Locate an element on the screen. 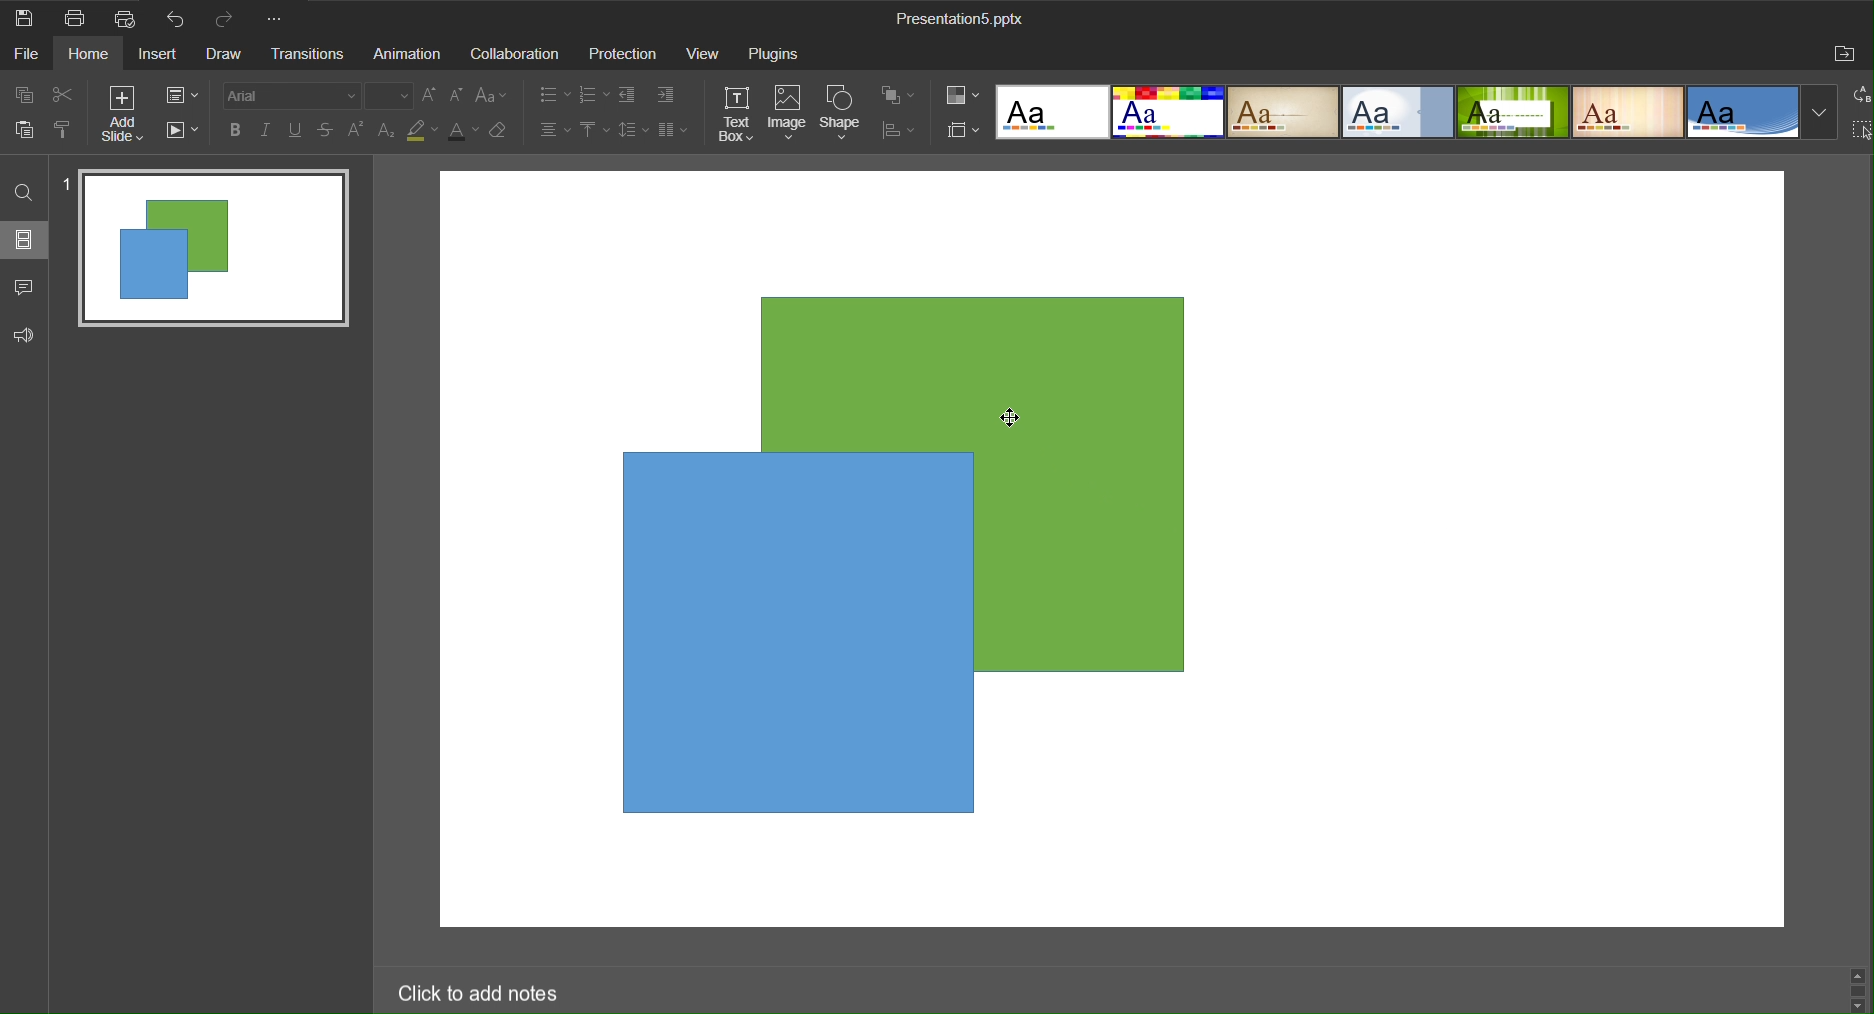 The image size is (1874, 1014). Shape is located at coordinates (843, 111).